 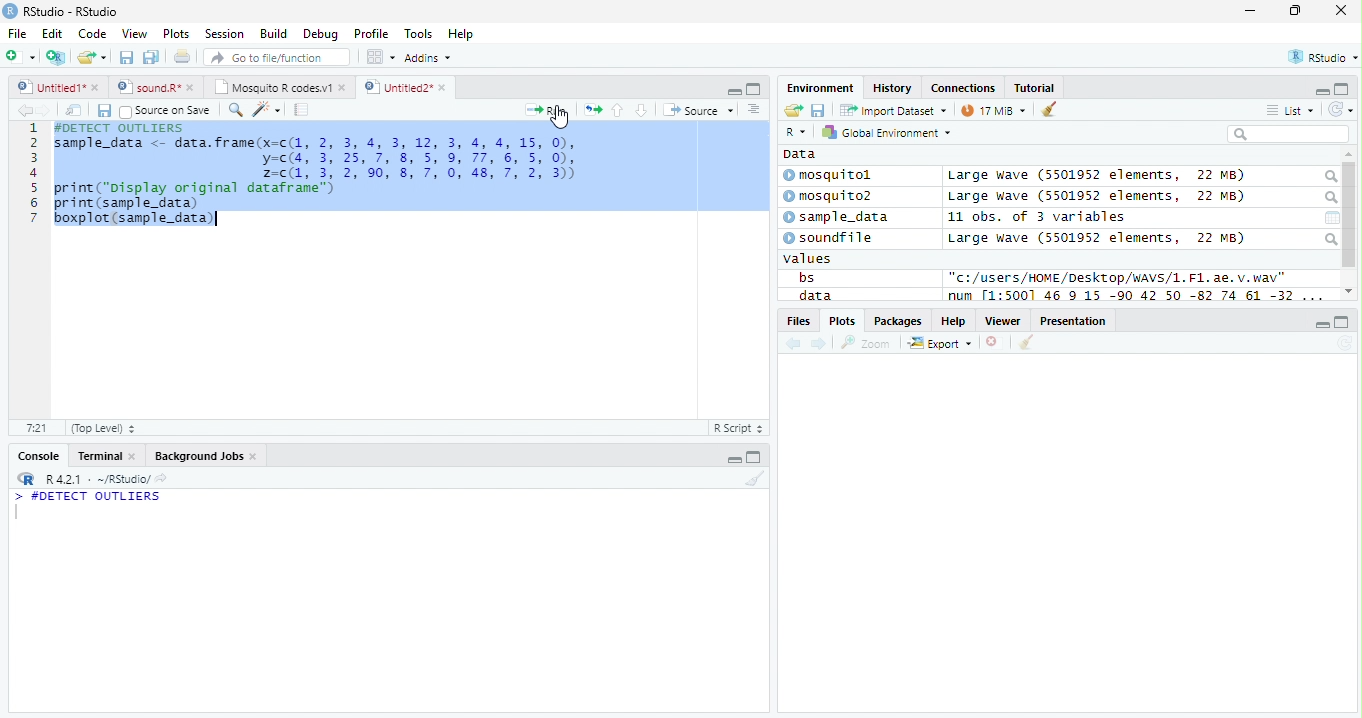 What do you see at coordinates (734, 90) in the screenshot?
I see `minimize` at bounding box center [734, 90].